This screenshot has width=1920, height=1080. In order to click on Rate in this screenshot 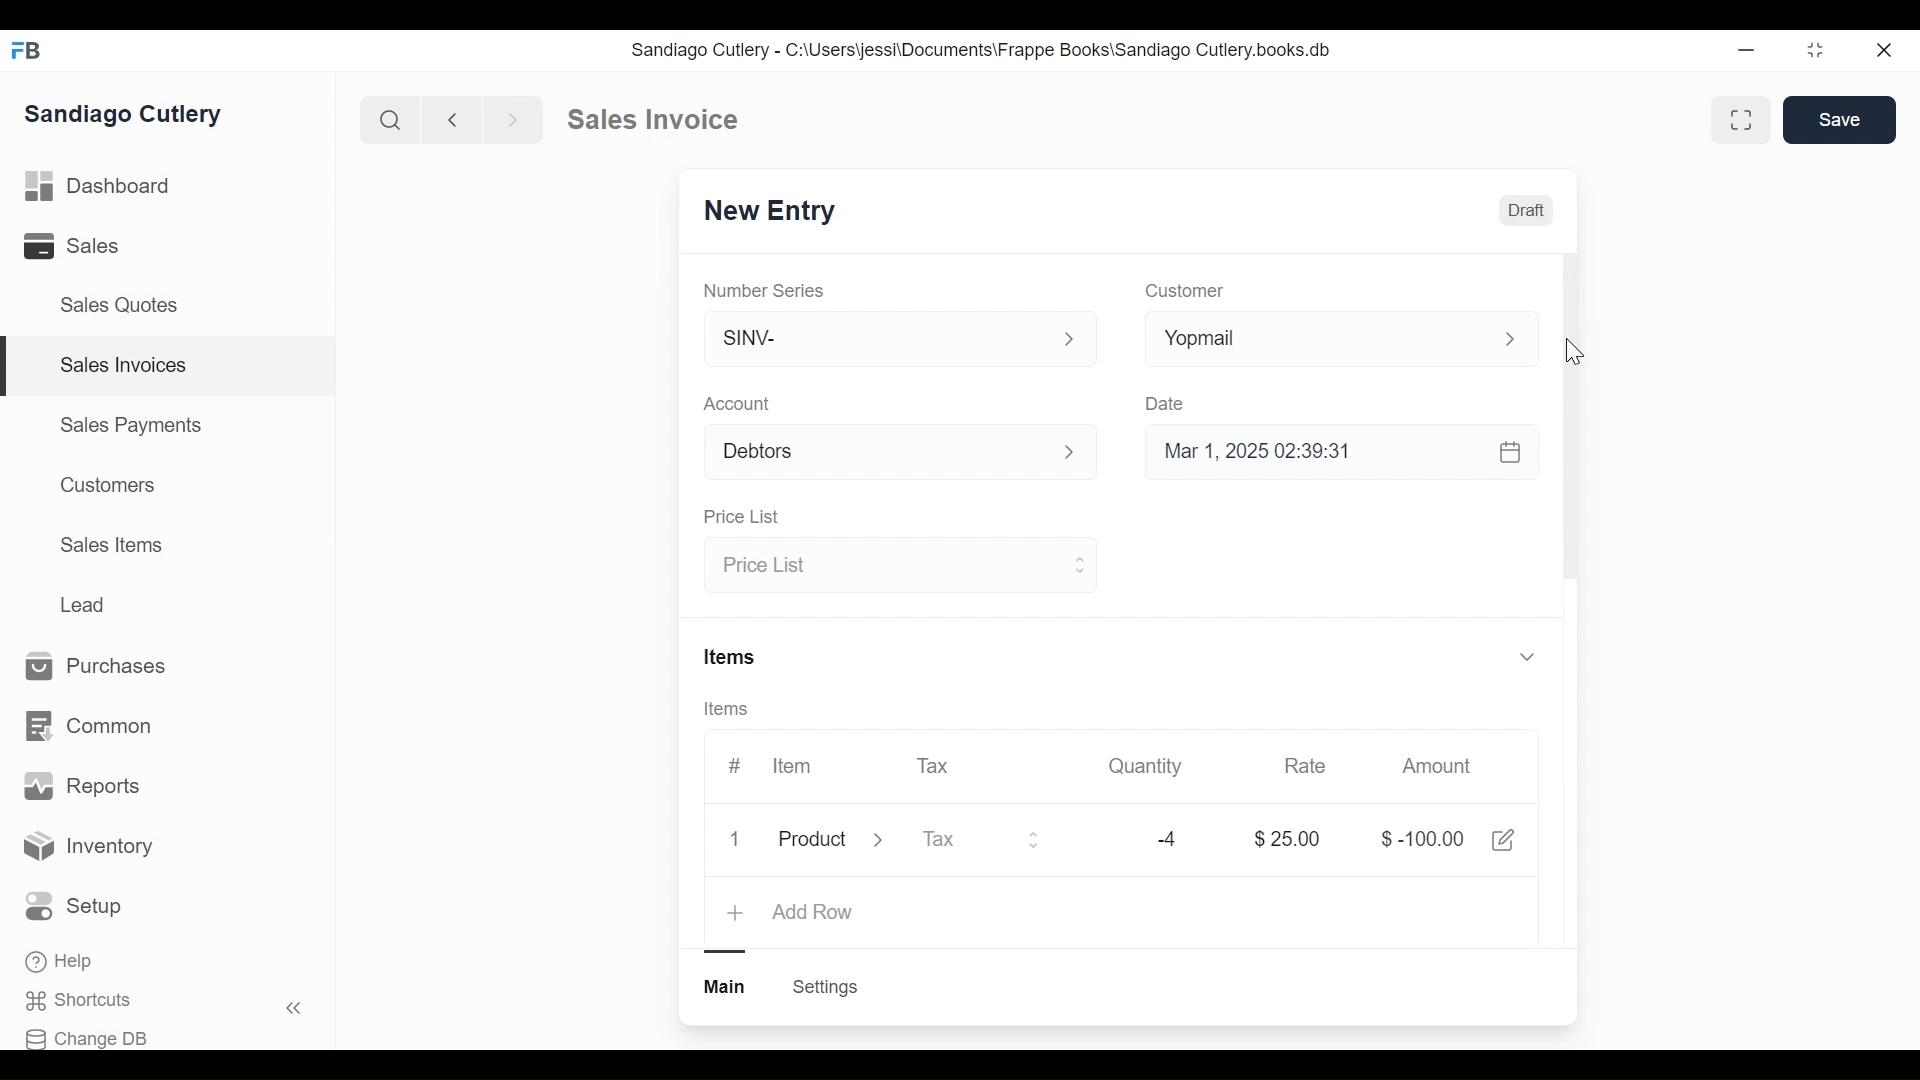, I will do `click(1305, 765)`.